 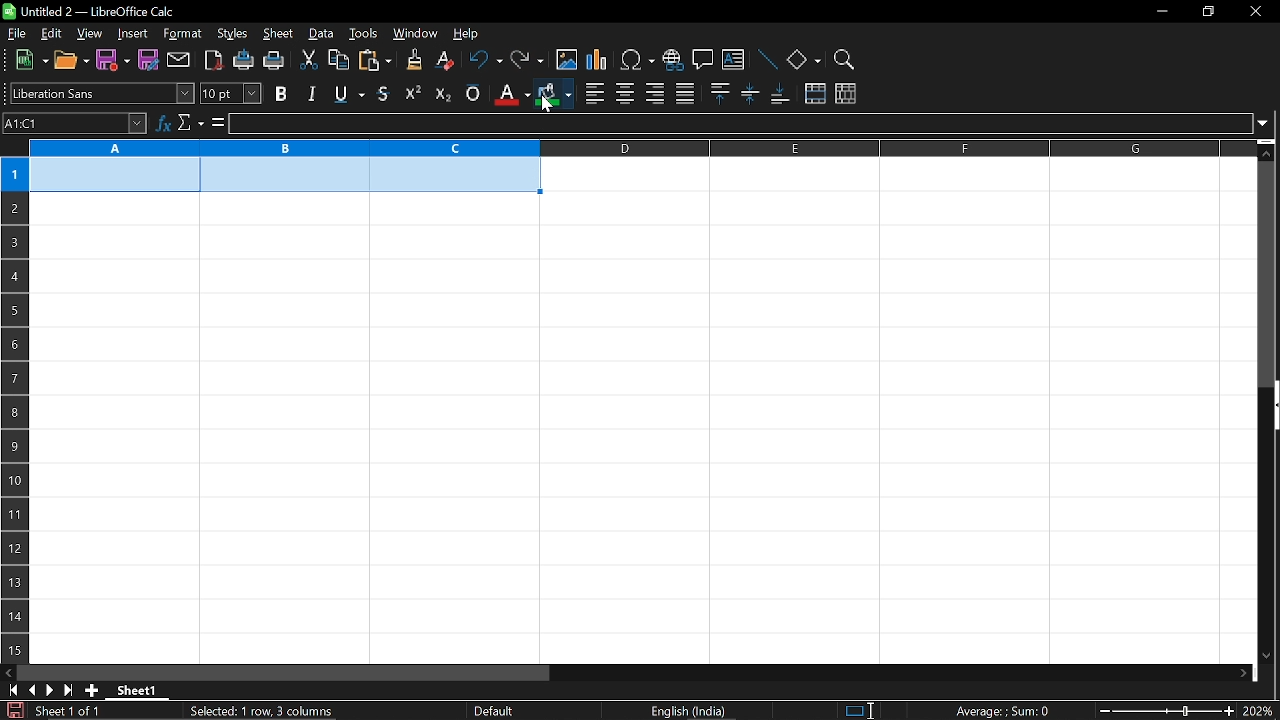 I want to click on edit, so click(x=48, y=34).